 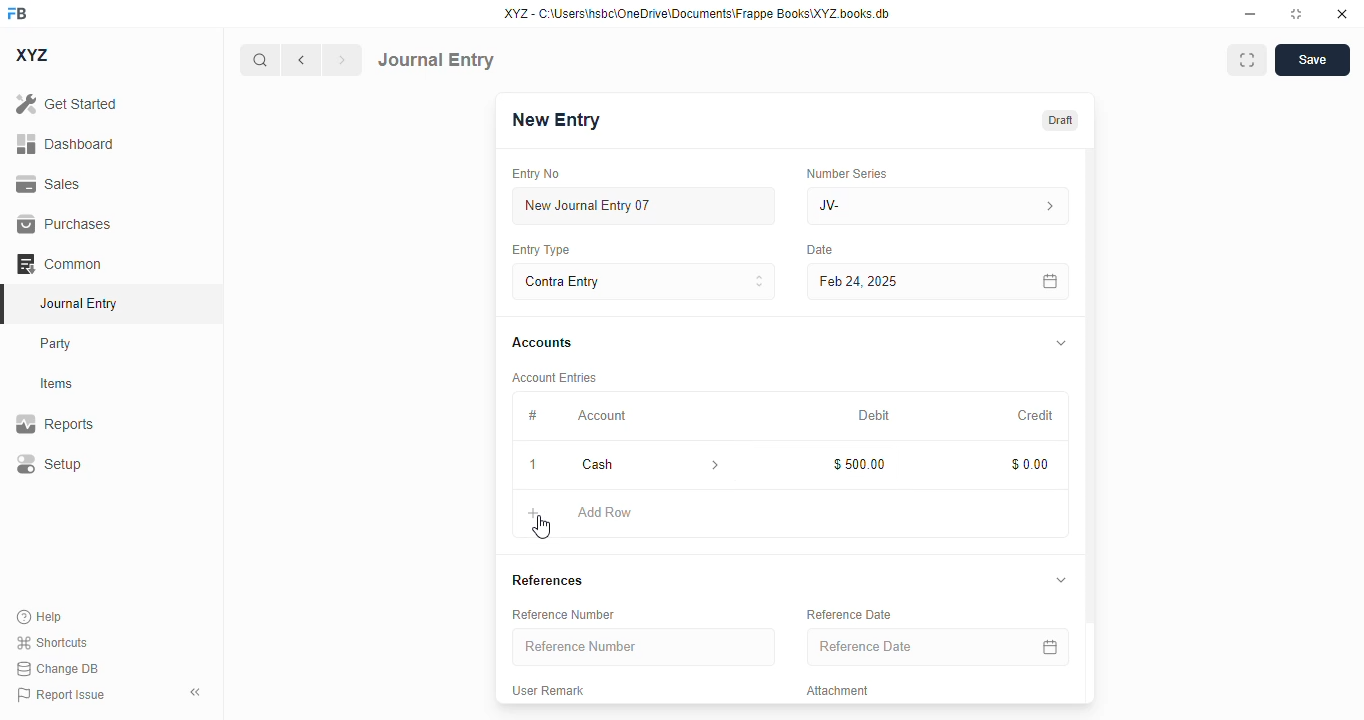 What do you see at coordinates (697, 14) in the screenshot?
I see `XYZ - C:\Users\hsbc\OneDrive\Documents\Frappe Books\XYZ books. db` at bounding box center [697, 14].